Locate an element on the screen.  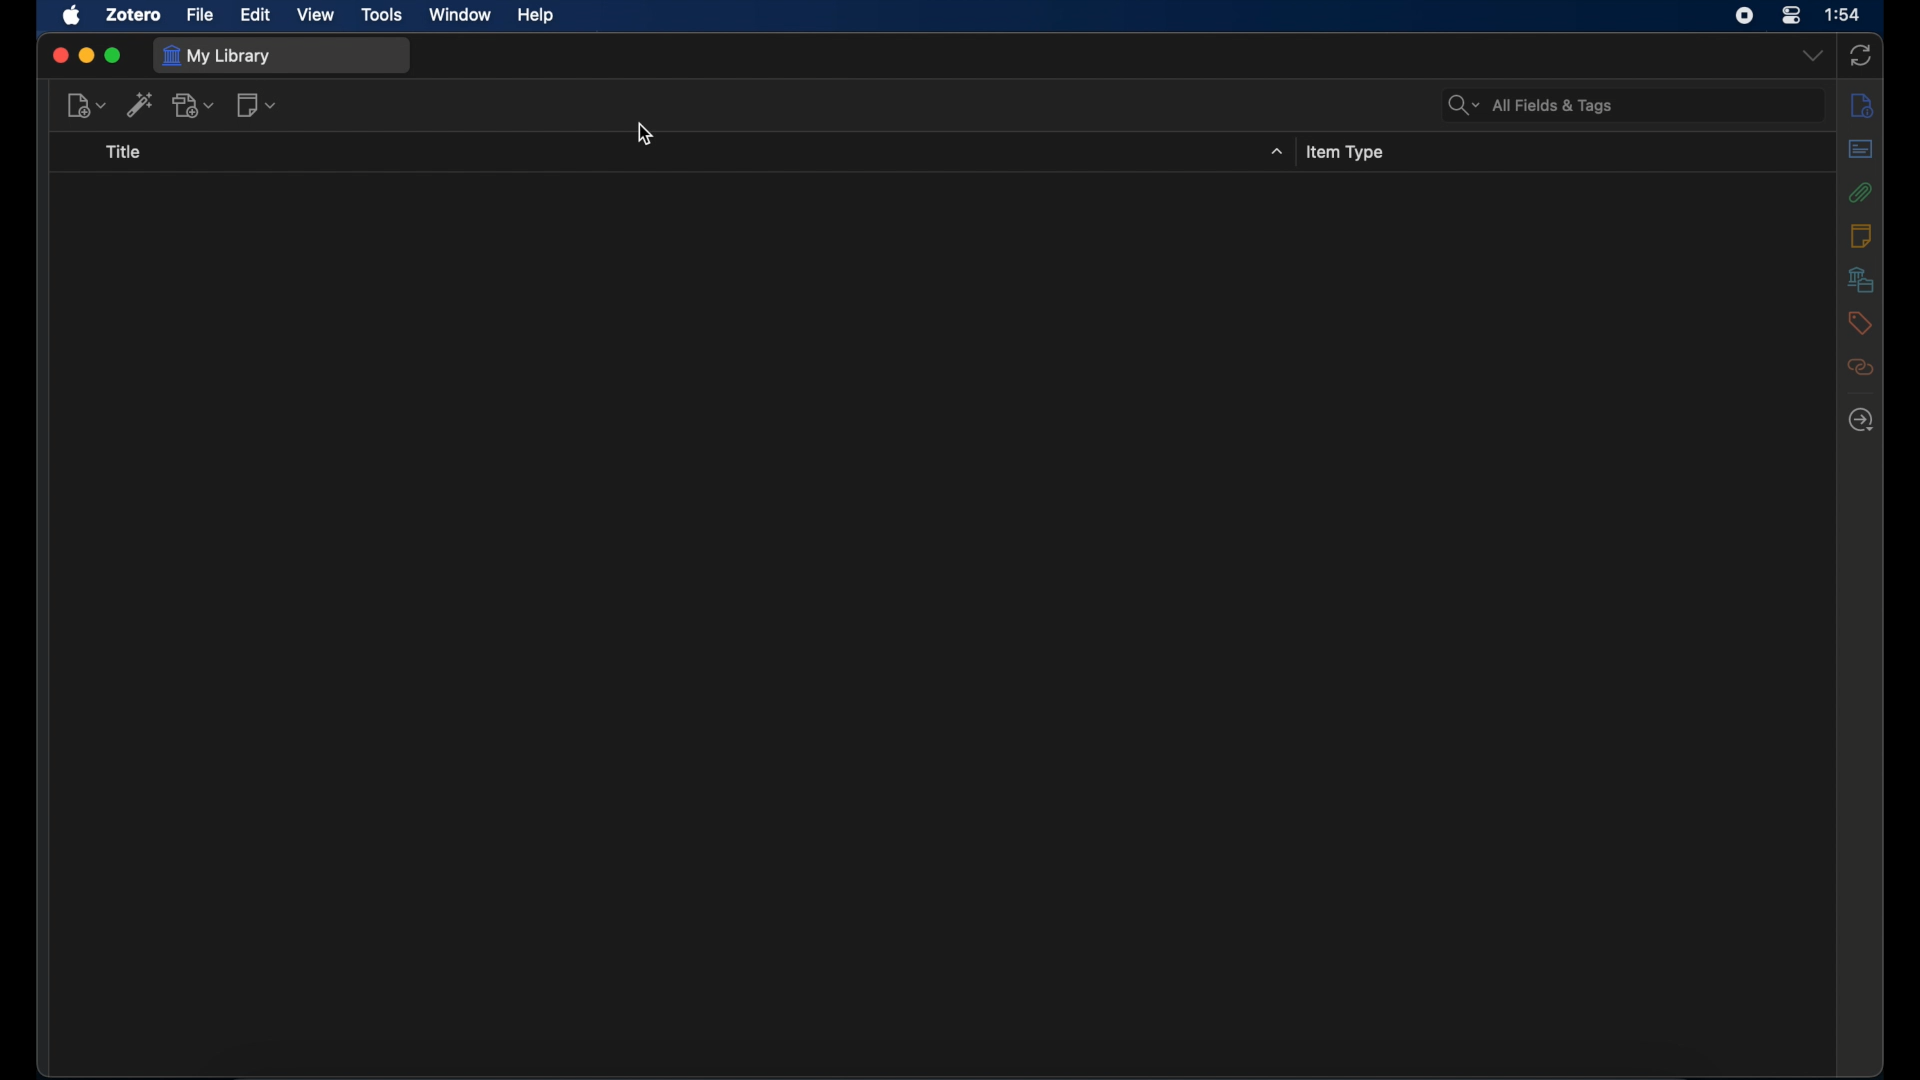
file is located at coordinates (200, 15).